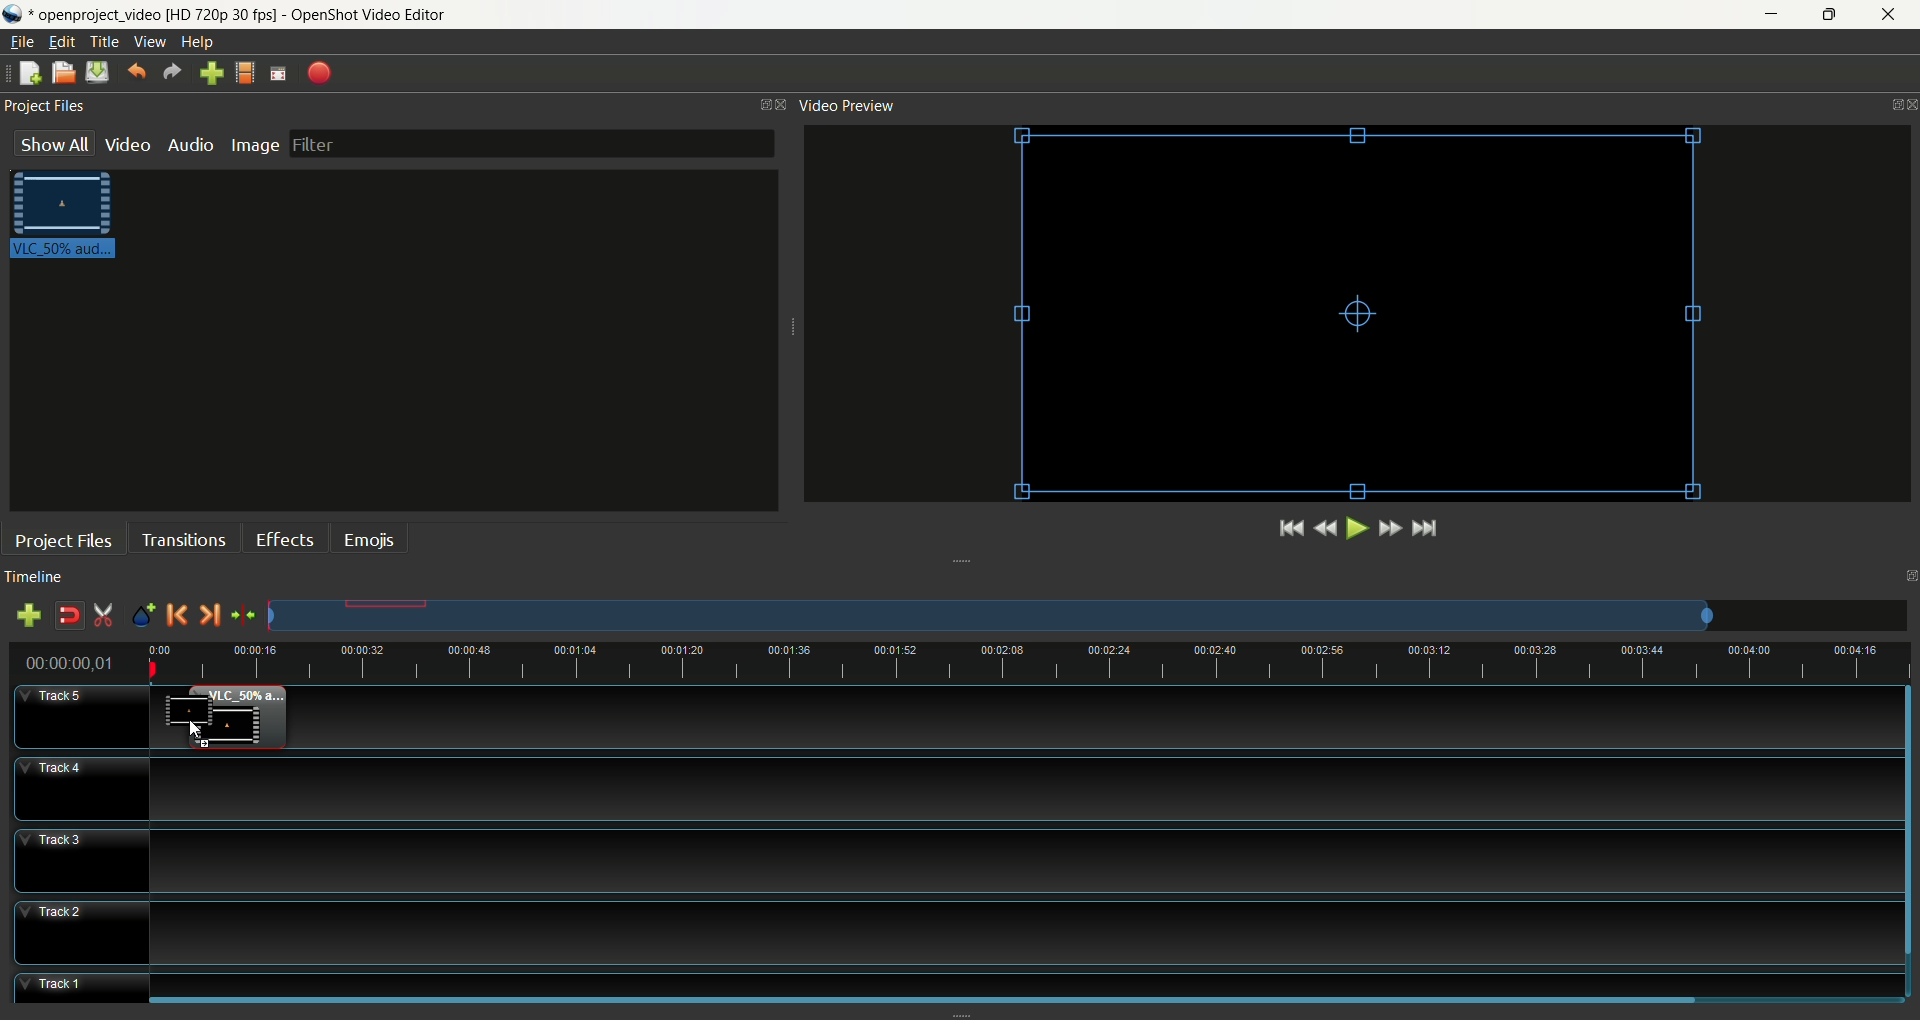 Image resolution: width=1920 pixels, height=1020 pixels. I want to click on video, so click(127, 148).